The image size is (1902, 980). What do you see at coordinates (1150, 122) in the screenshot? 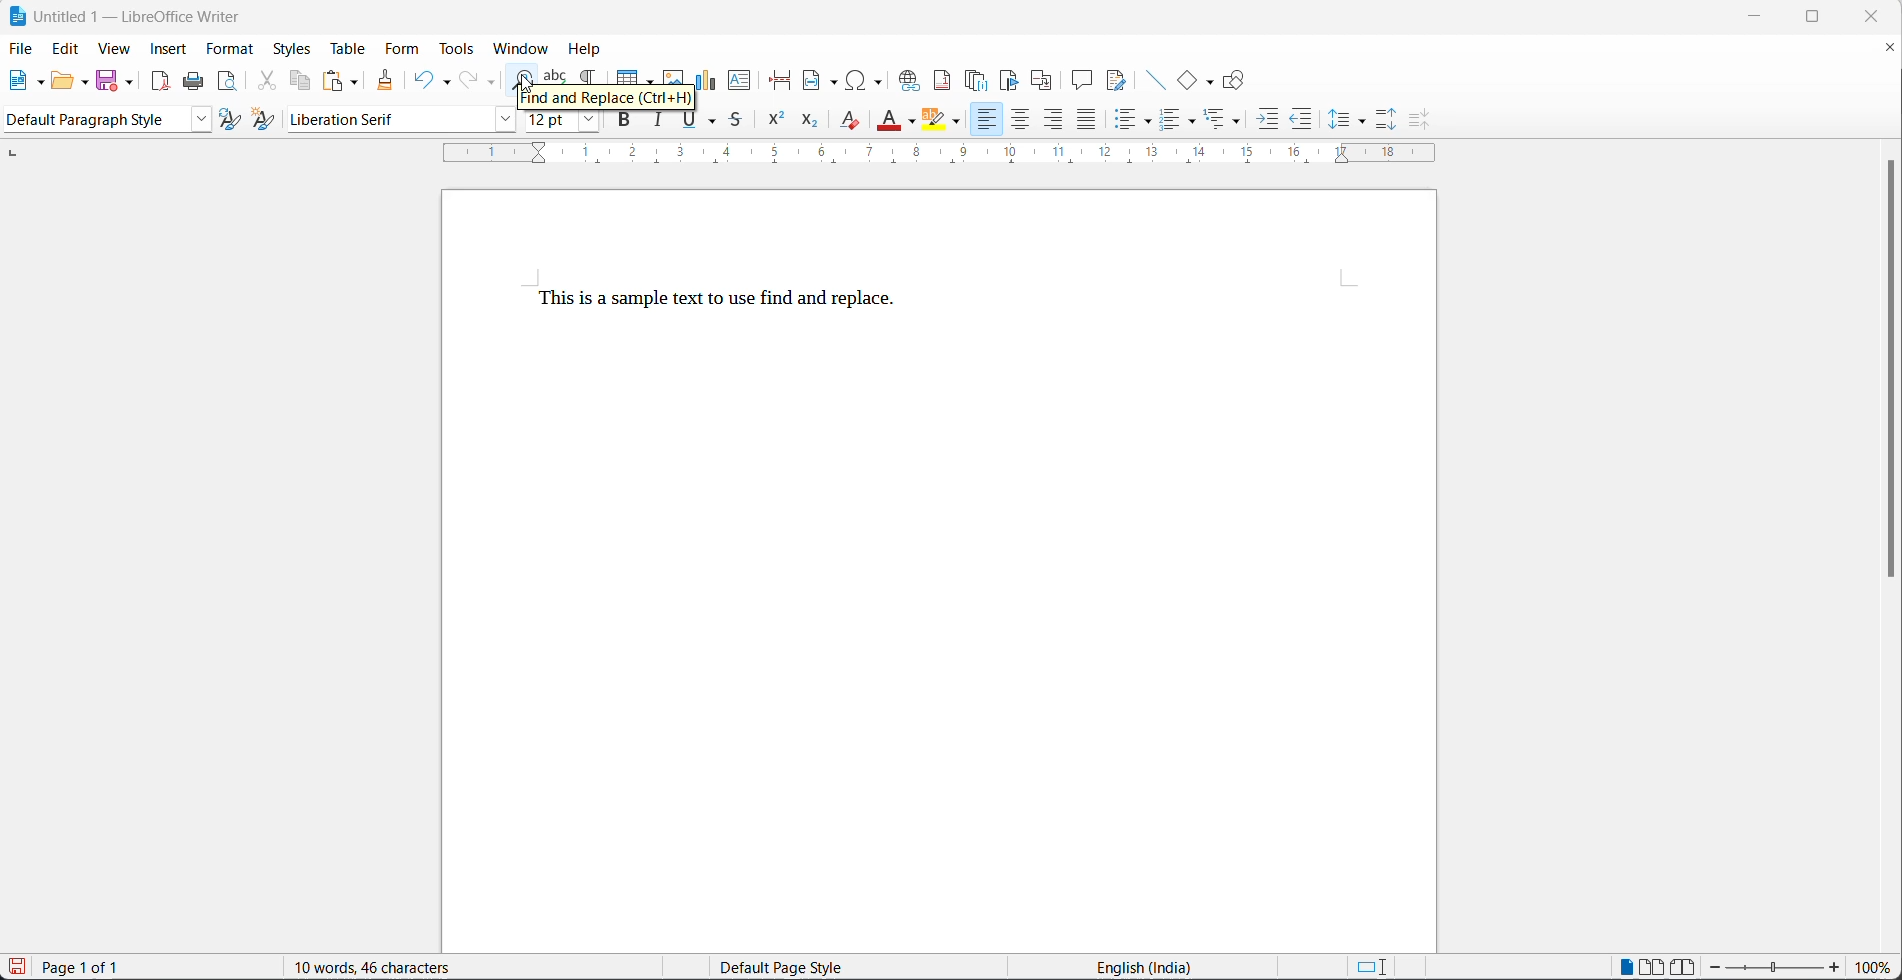
I see `toggle unordered list options` at bounding box center [1150, 122].